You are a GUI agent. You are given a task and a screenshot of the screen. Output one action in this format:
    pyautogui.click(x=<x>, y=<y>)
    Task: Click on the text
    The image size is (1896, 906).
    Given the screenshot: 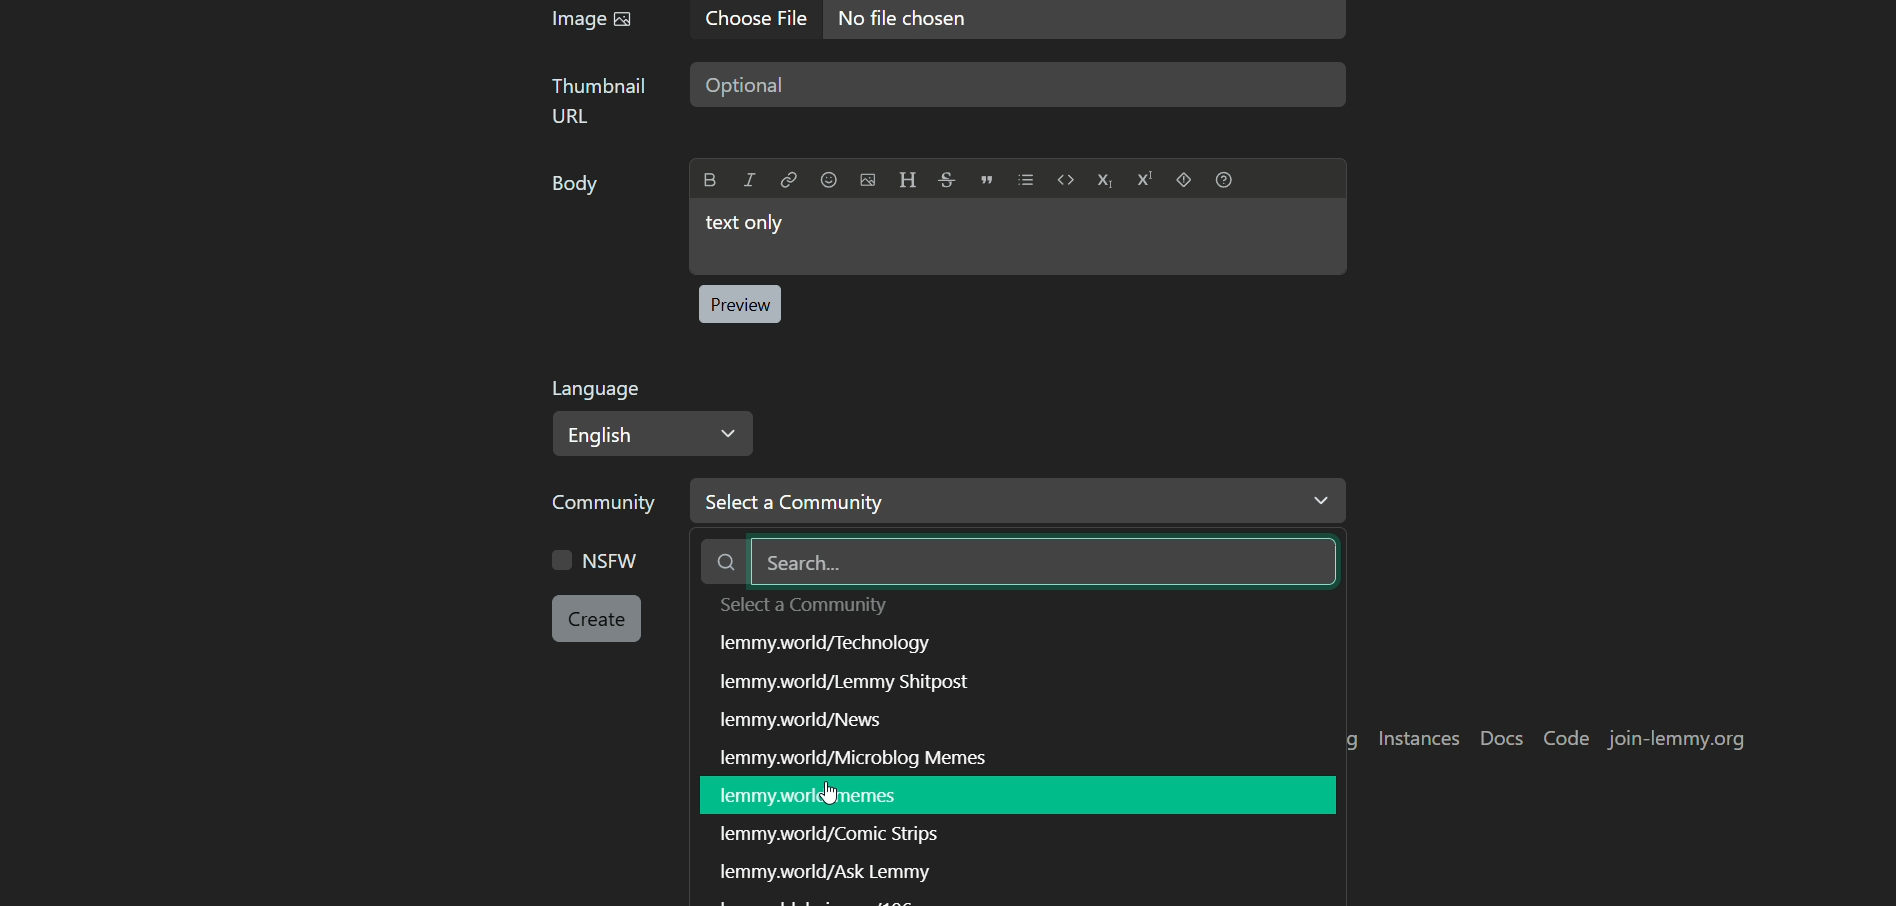 What is the action you would take?
    pyautogui.click(x=828, y=647)
    